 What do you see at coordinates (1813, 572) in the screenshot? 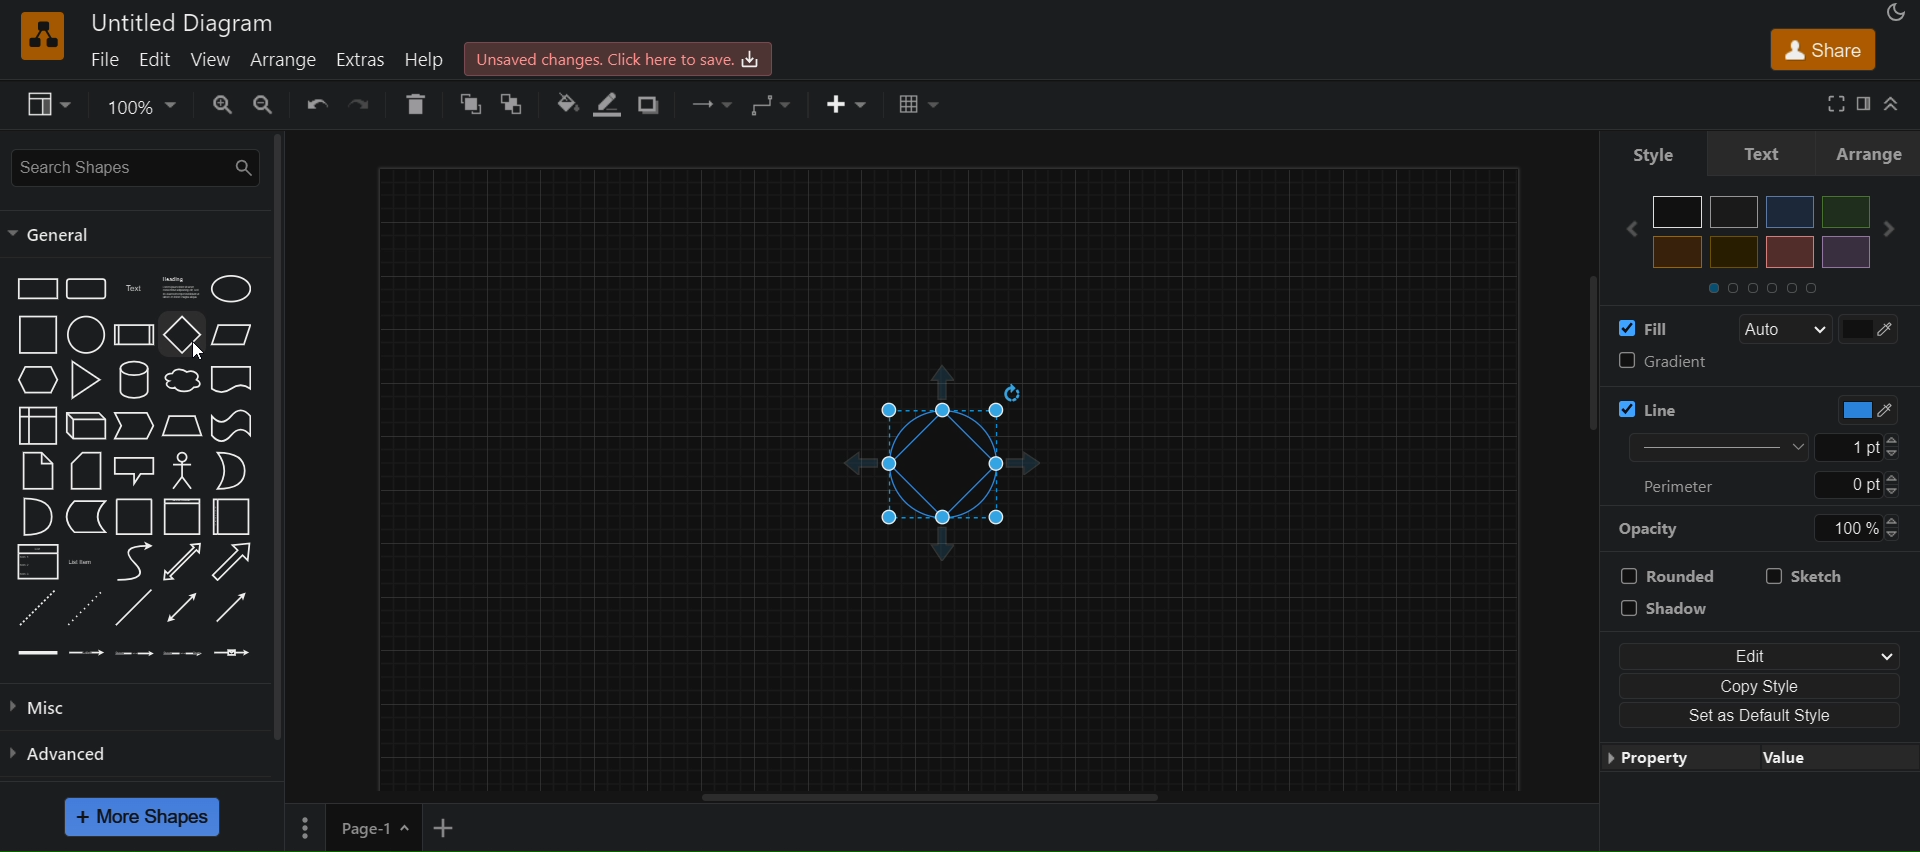
I see `sketch` at bounding box center [1813, 572].